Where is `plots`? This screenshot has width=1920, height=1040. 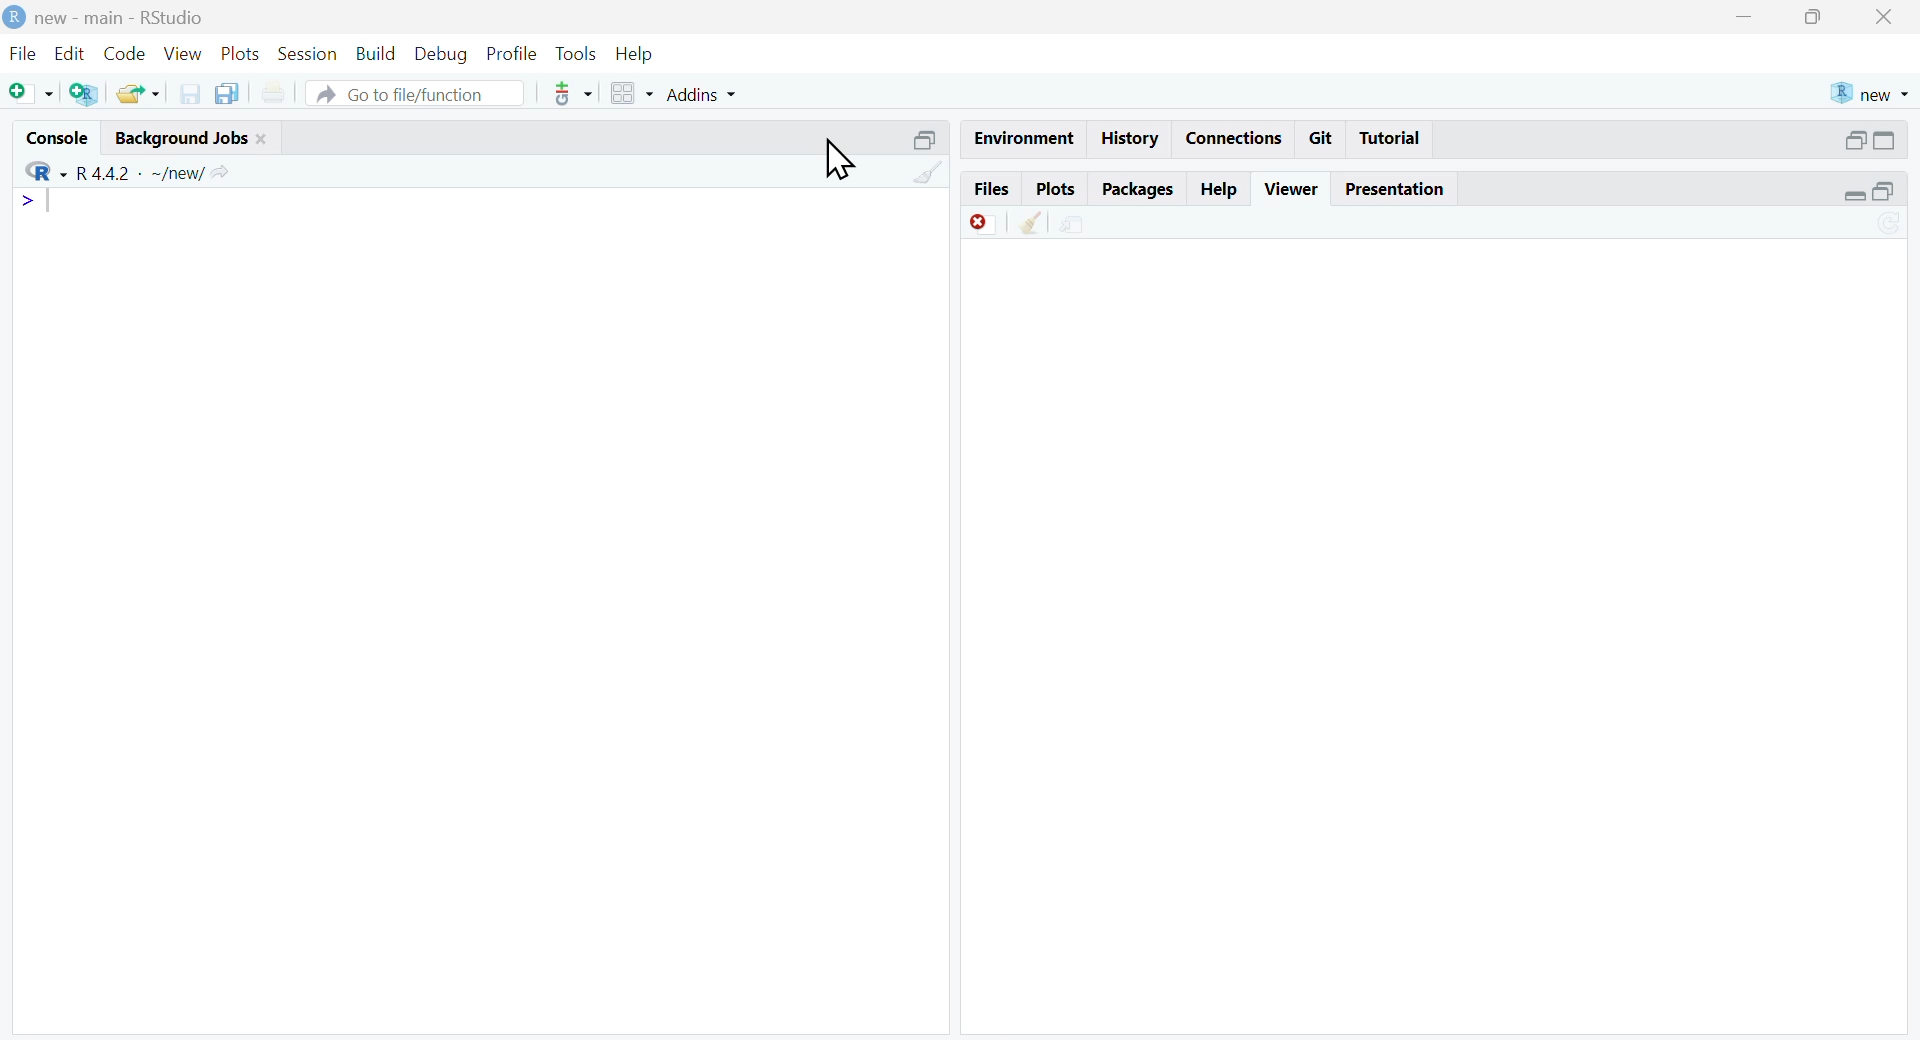 plots is located at coordinates (242, 53).